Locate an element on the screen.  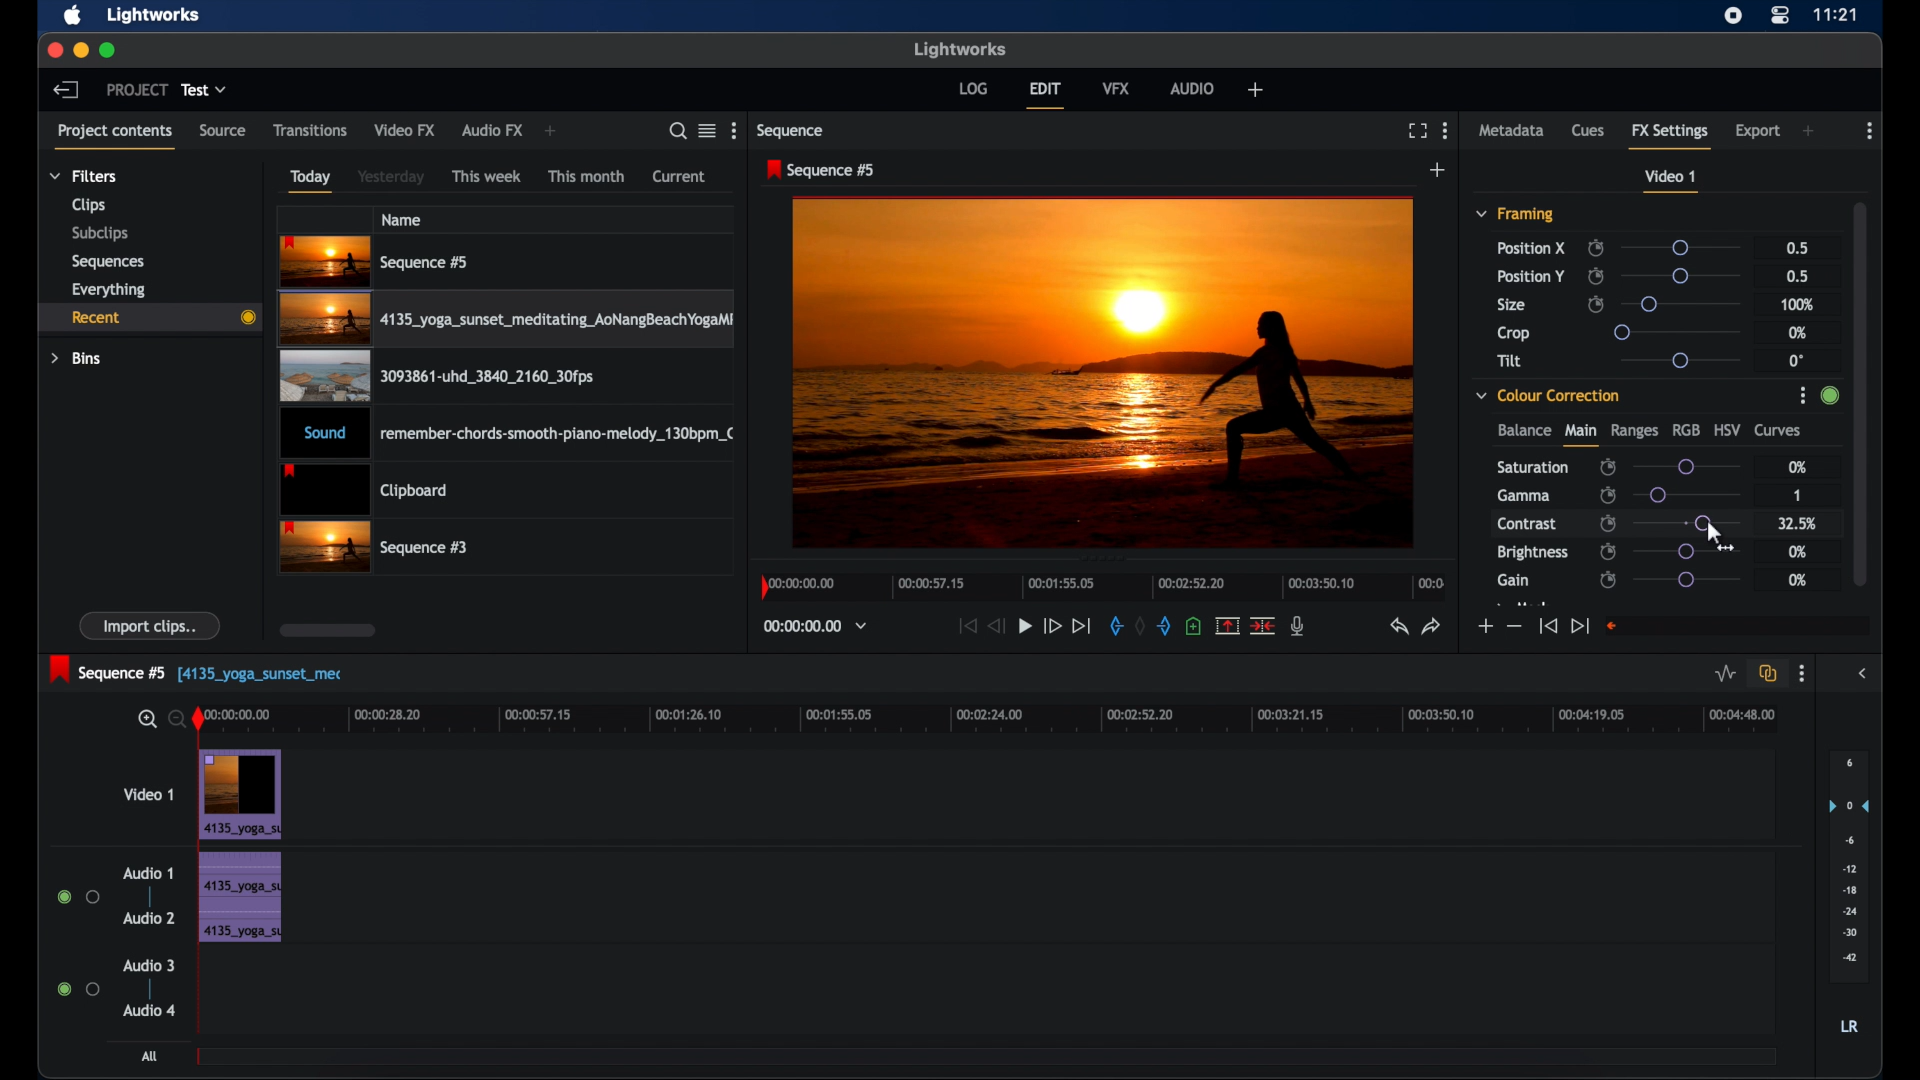
timecodesand reels is located at coordinates (816, 626).